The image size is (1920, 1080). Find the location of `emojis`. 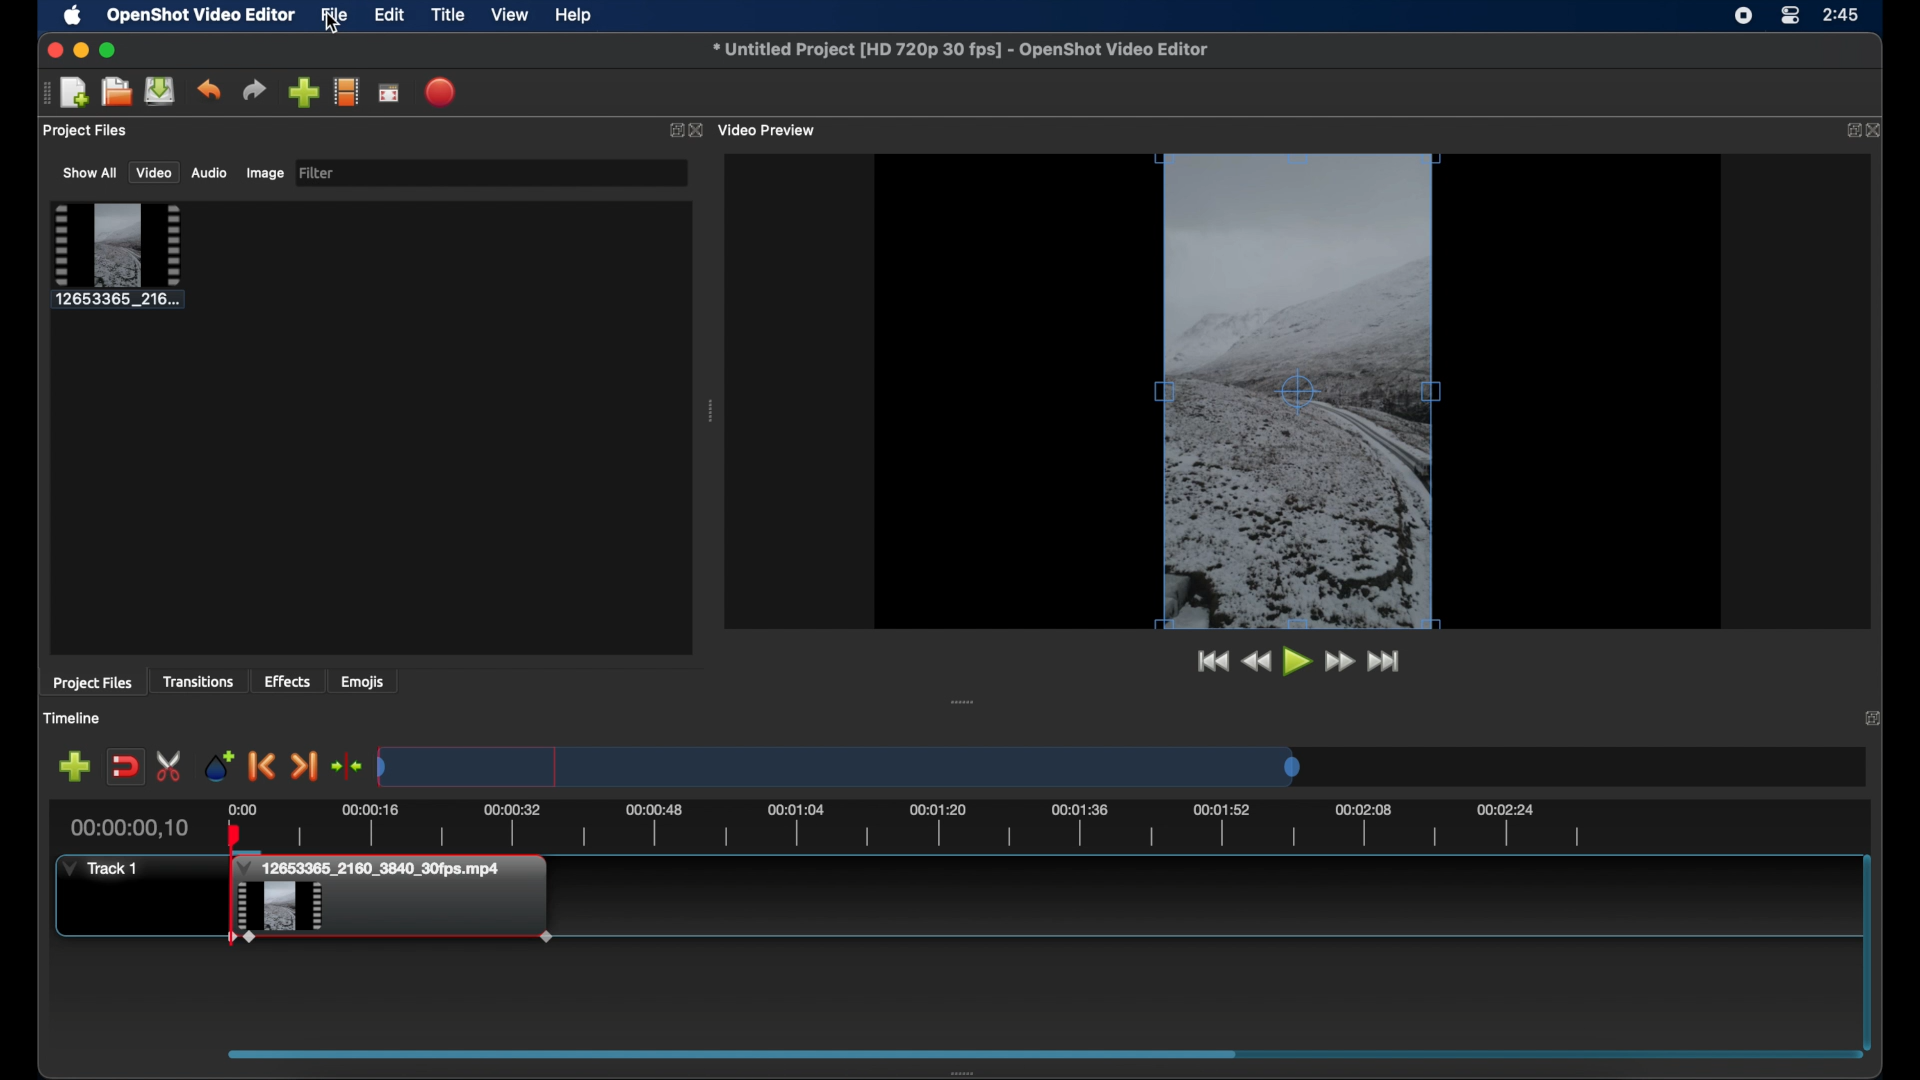

emojis is located at coordinates (364, 681).